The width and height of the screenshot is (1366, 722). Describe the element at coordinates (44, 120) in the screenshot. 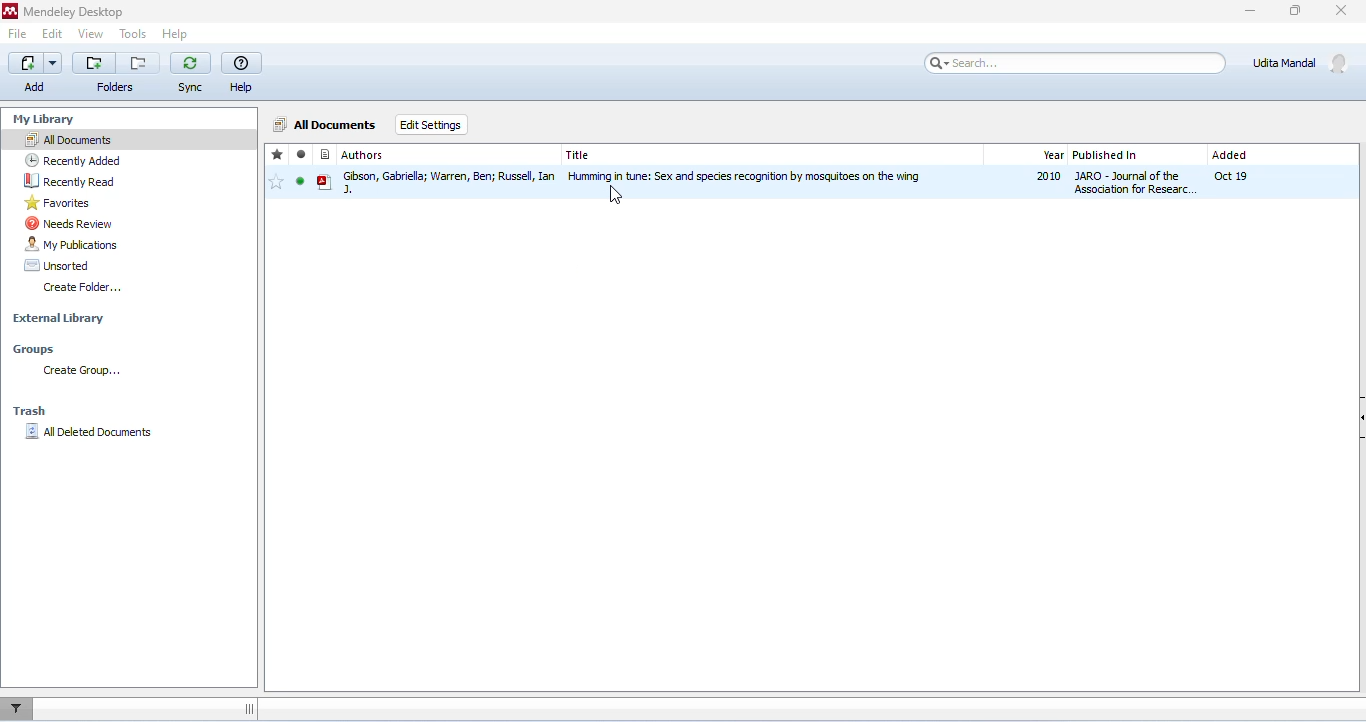

I see `my library` at that location.